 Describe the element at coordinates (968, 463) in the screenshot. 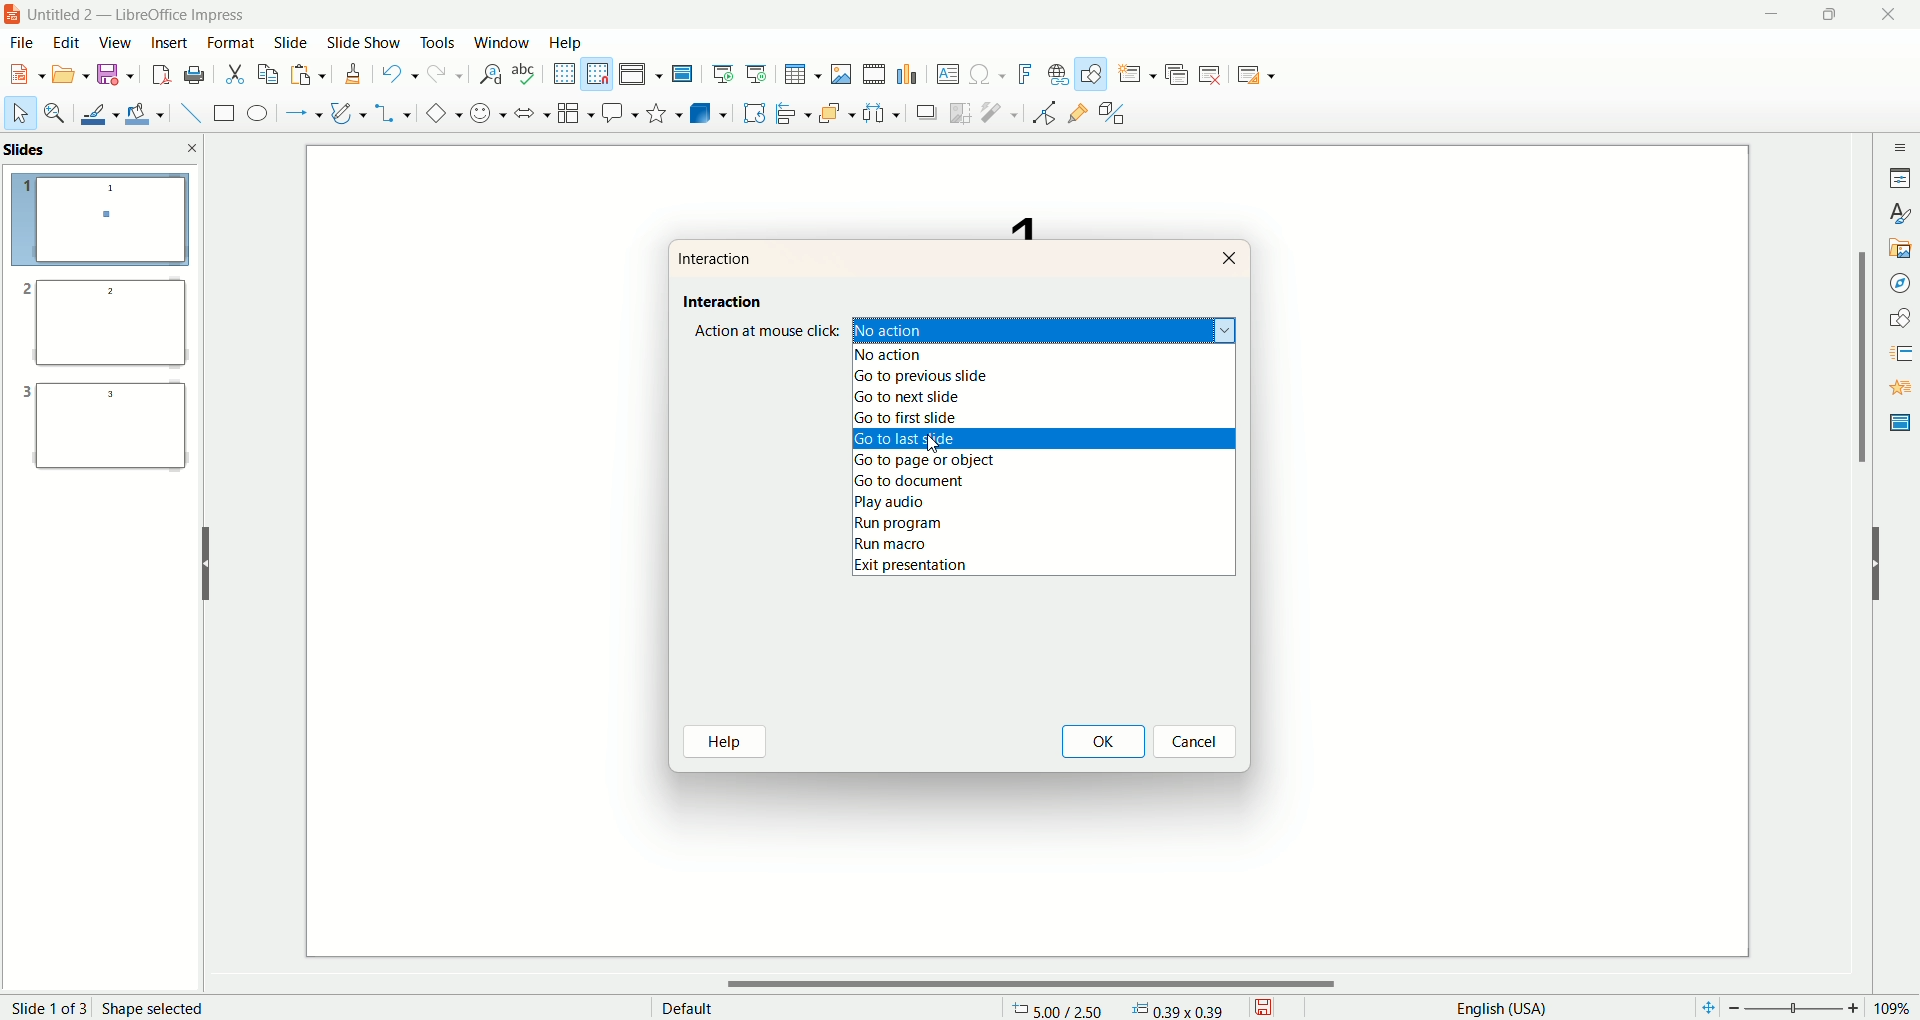

I see `go to page or object` at that location.